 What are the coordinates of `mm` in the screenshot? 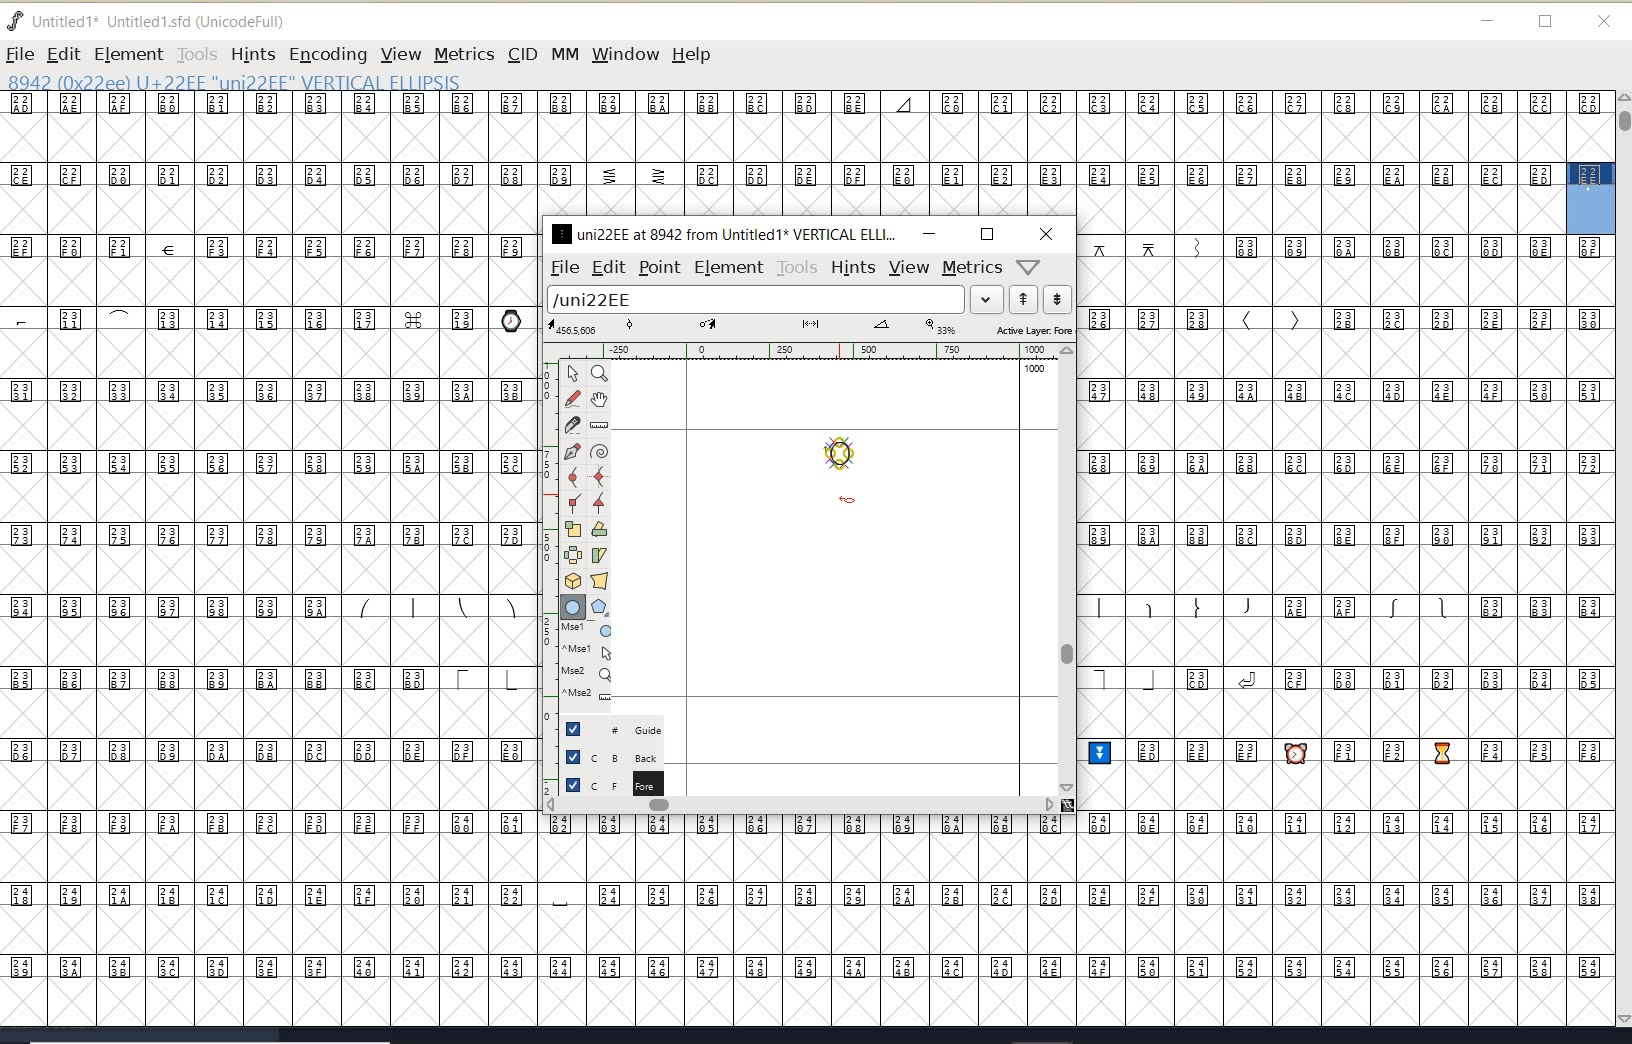 It's located at (563, 51).